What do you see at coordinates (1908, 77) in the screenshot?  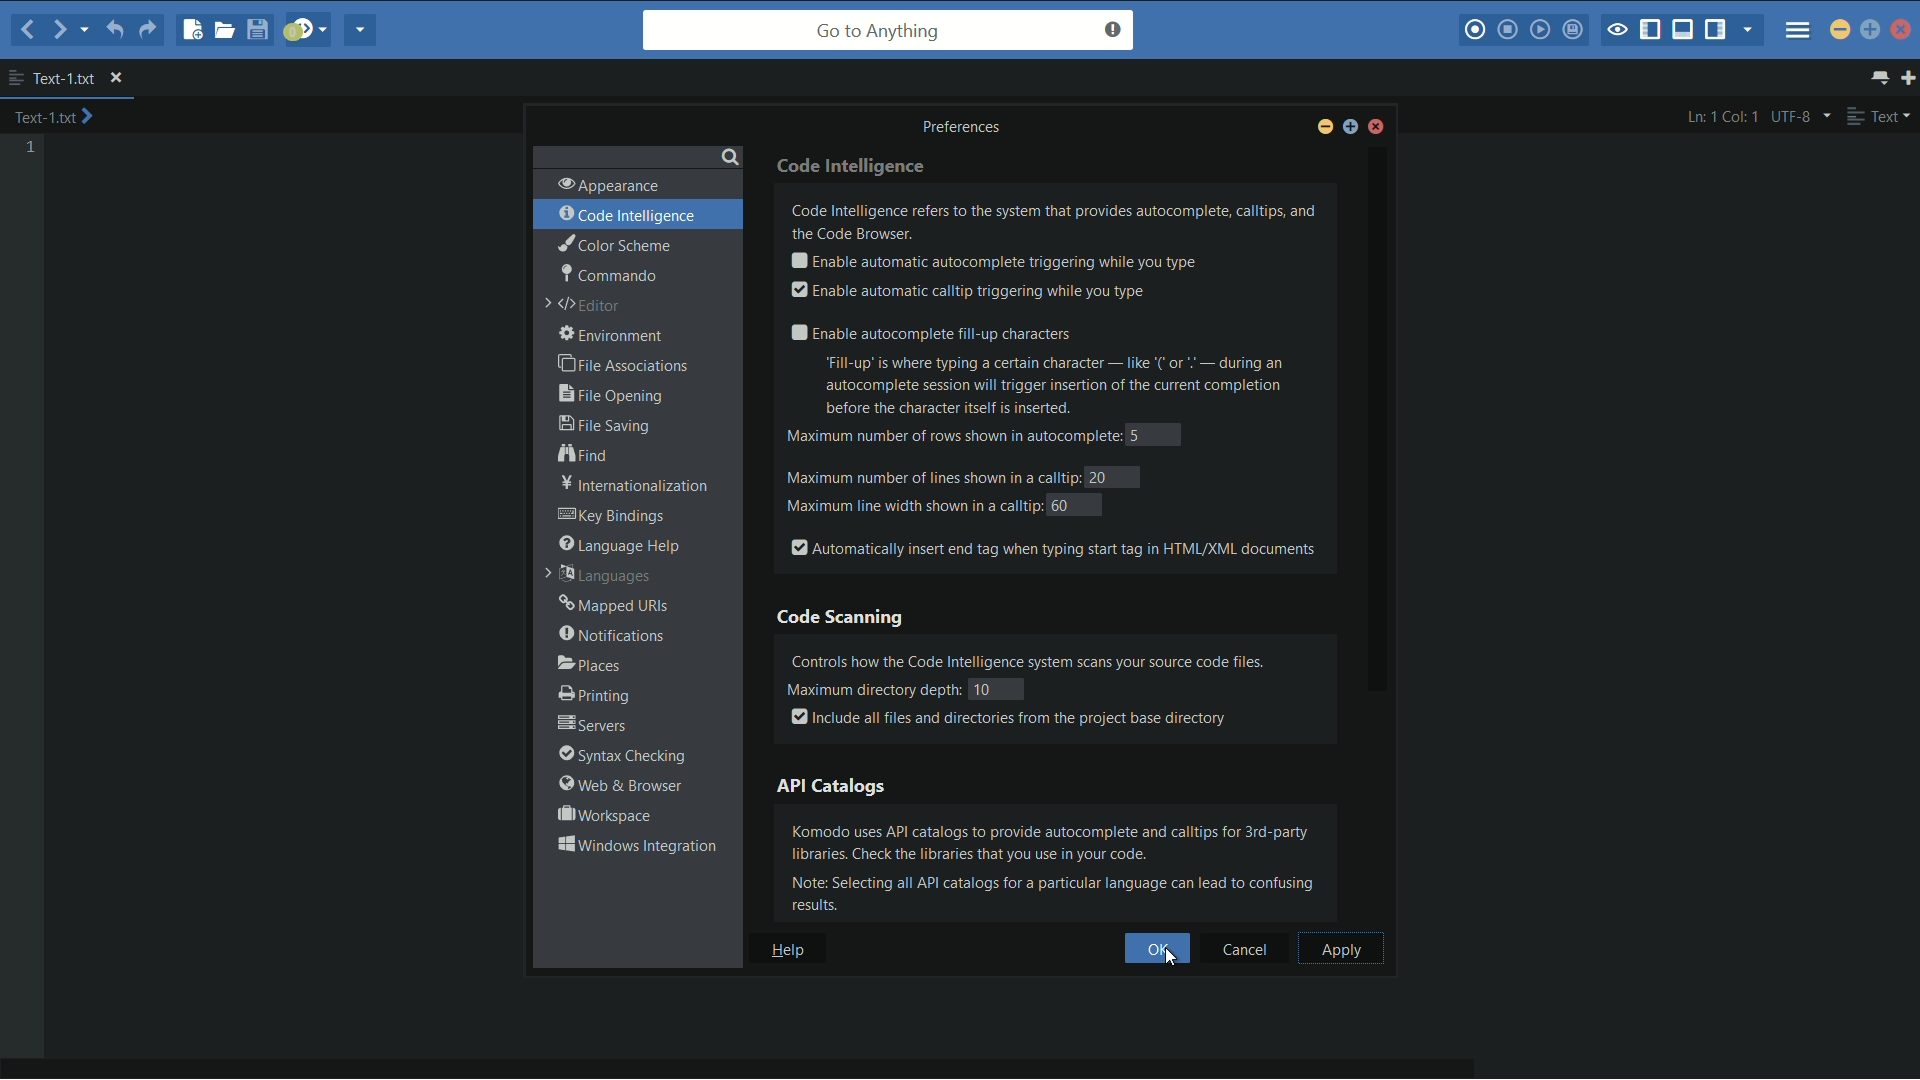 I see `new tab` at bounding box center [1908, 77].